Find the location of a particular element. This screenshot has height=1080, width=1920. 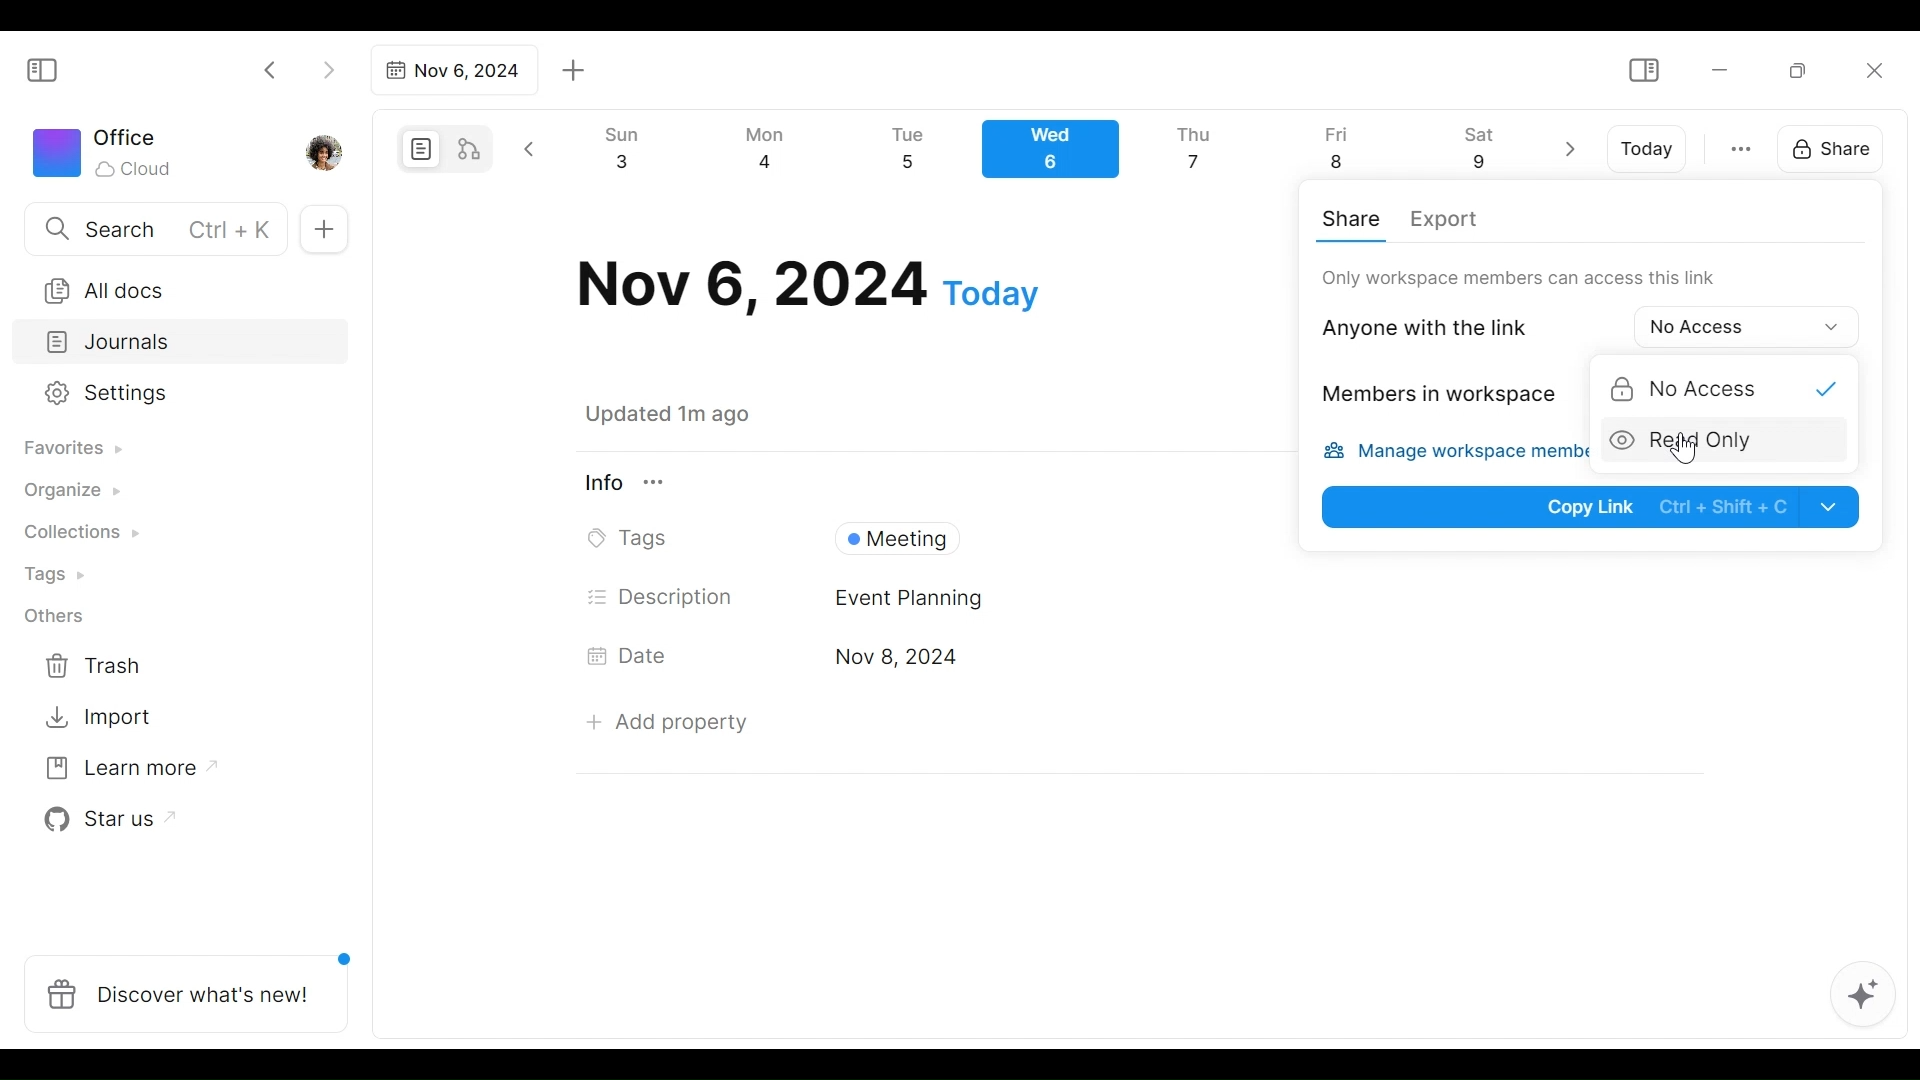

Trash is located at coordinates (95, 666).